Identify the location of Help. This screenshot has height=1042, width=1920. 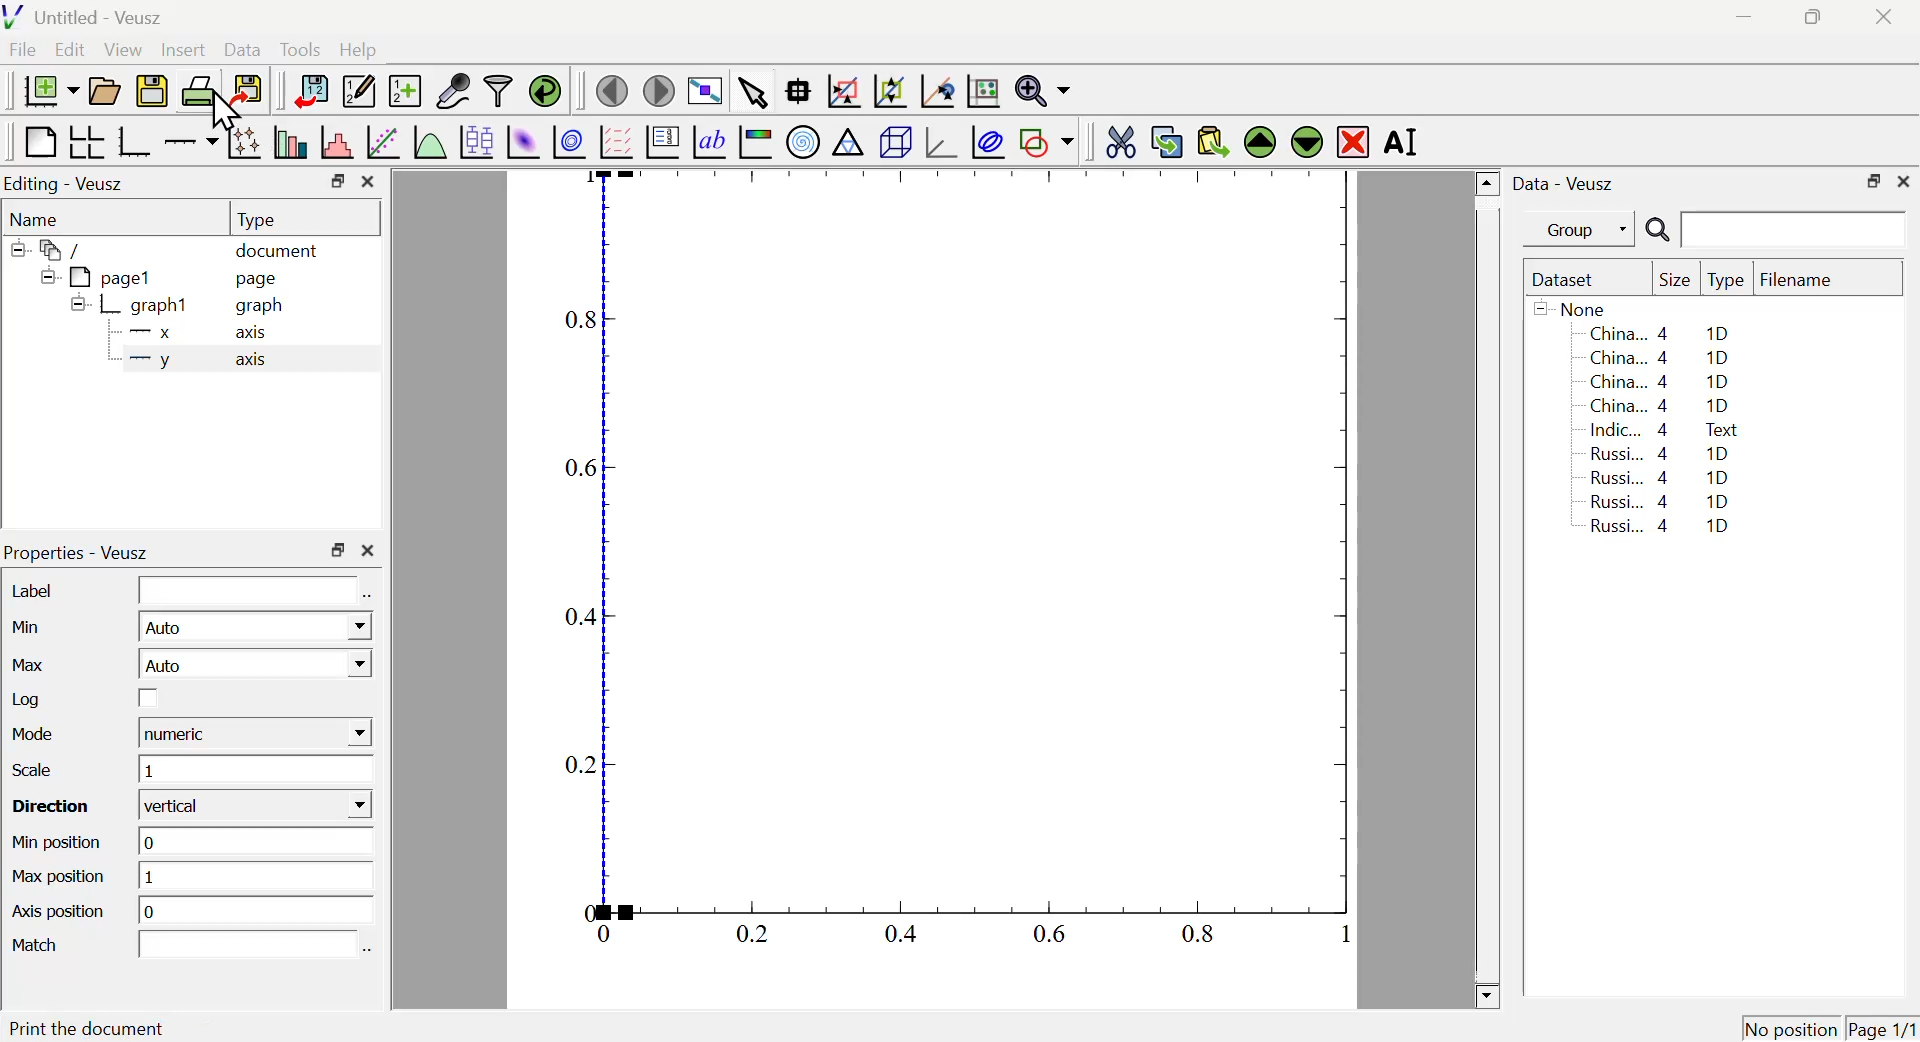
(359, 50).